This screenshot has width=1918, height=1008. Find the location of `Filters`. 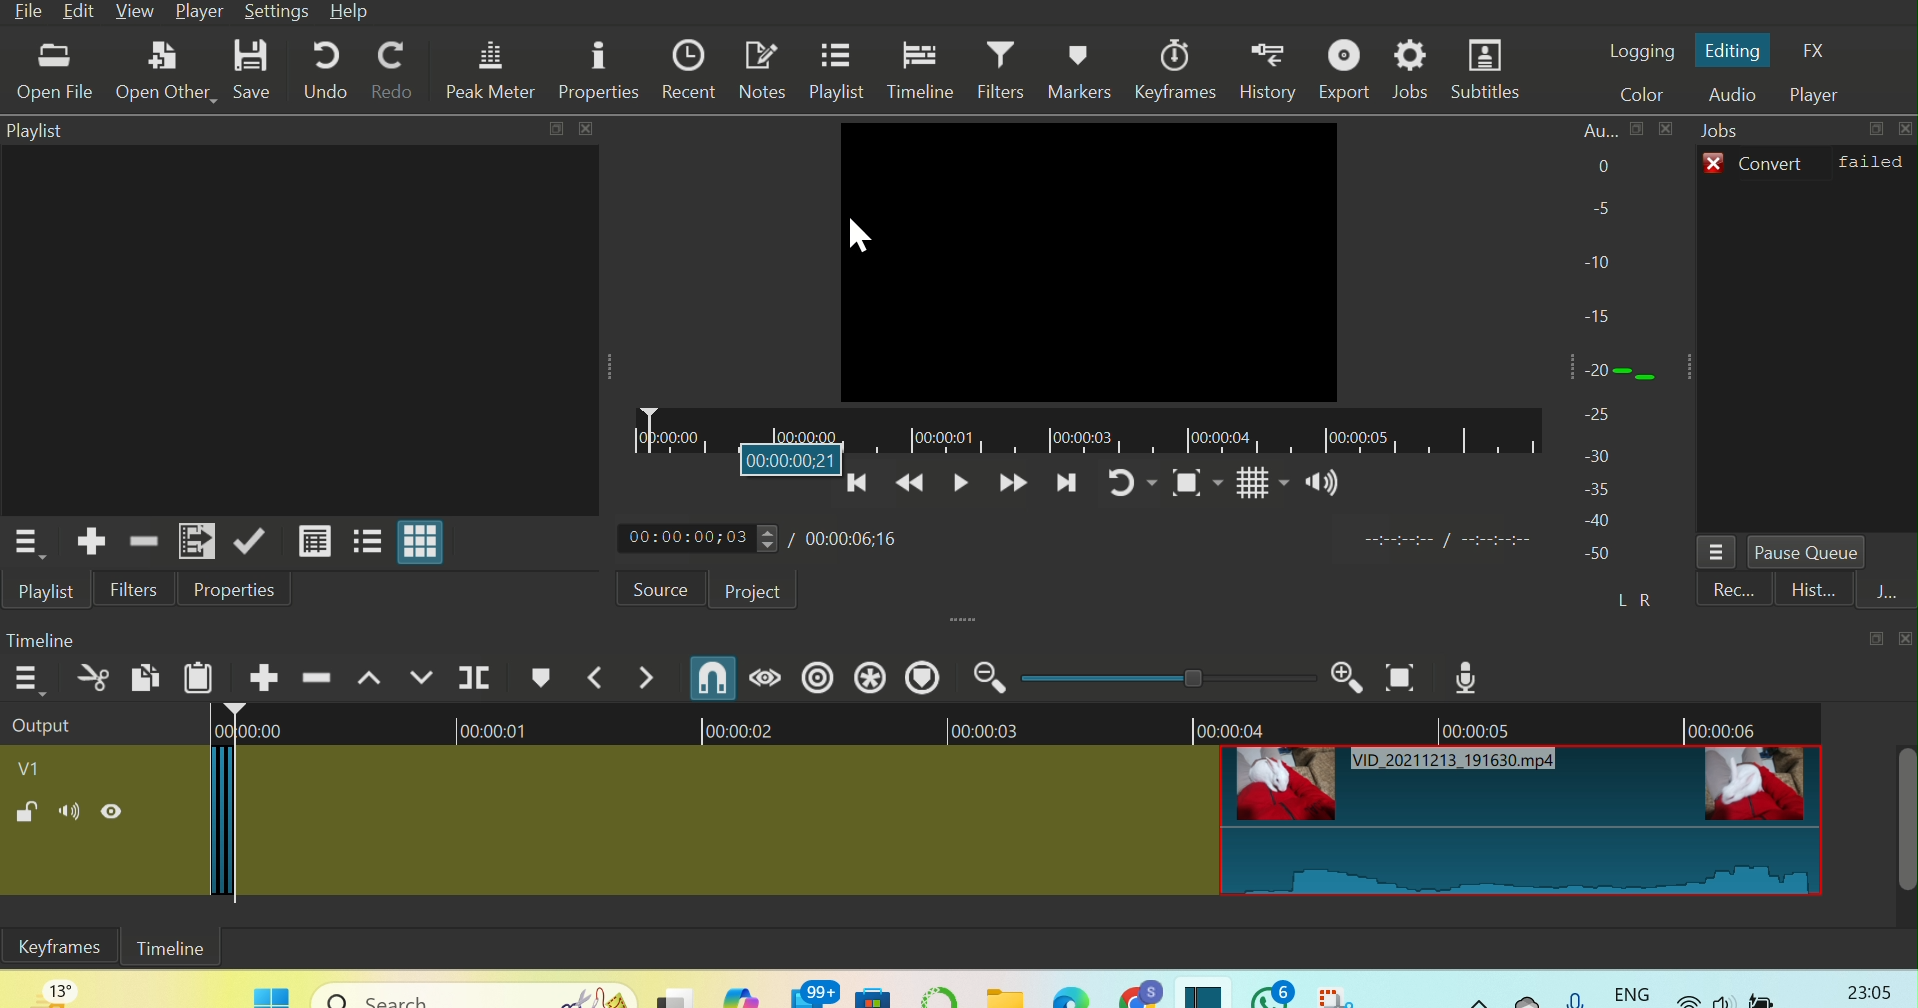

Filters is located at coordinates (1004, 68).